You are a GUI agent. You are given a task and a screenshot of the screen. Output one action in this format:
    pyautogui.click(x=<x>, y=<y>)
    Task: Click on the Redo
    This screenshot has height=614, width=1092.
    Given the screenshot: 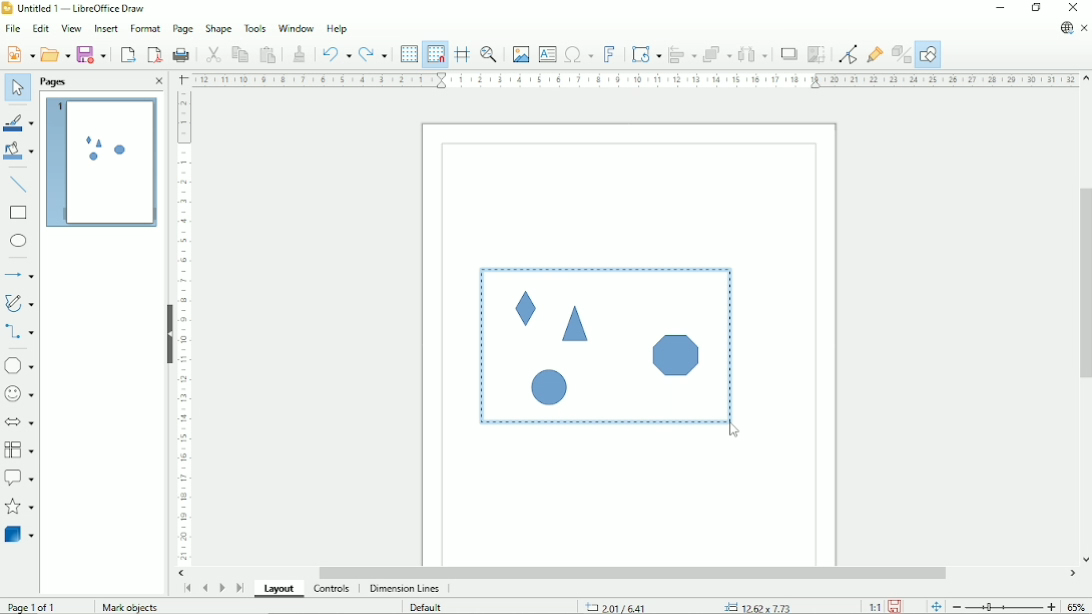 What is the action you would take?
    pyautogui.click(x=374, y=55)
    